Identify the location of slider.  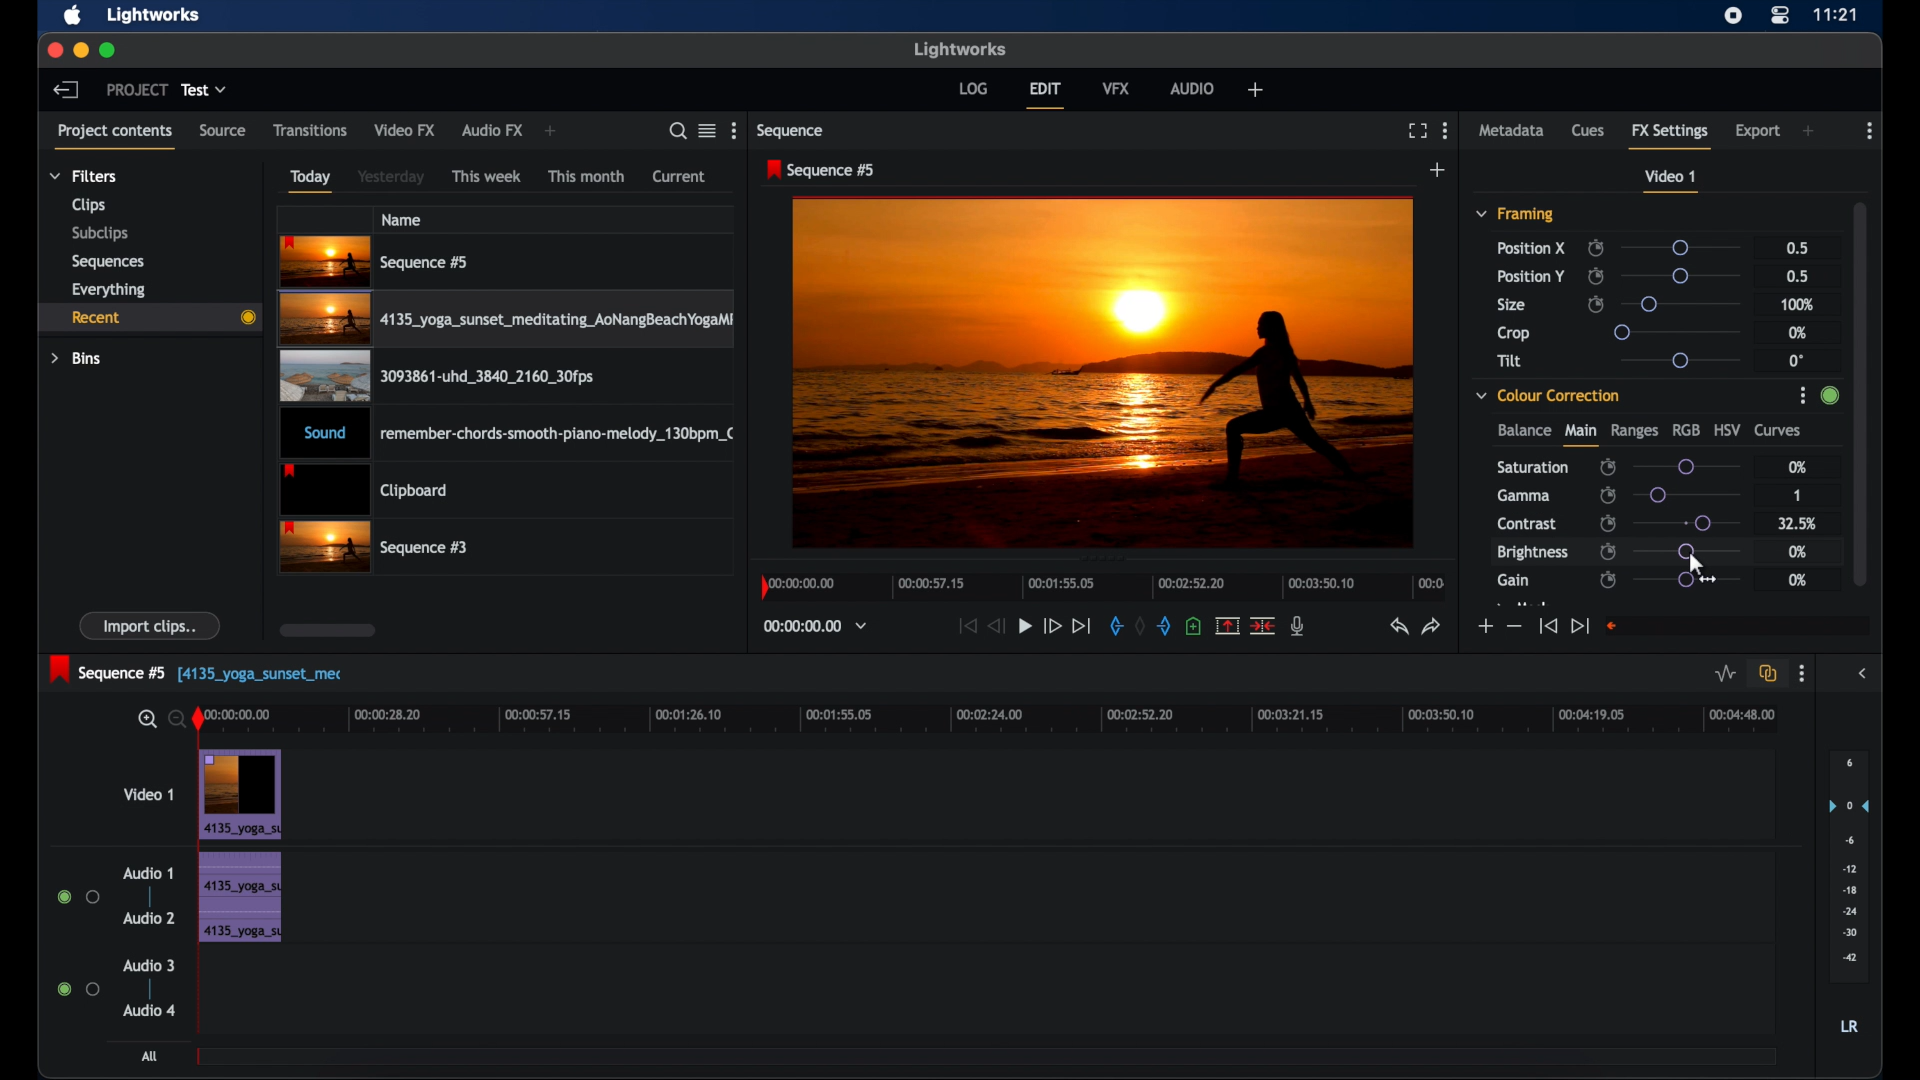
(1687, 580).